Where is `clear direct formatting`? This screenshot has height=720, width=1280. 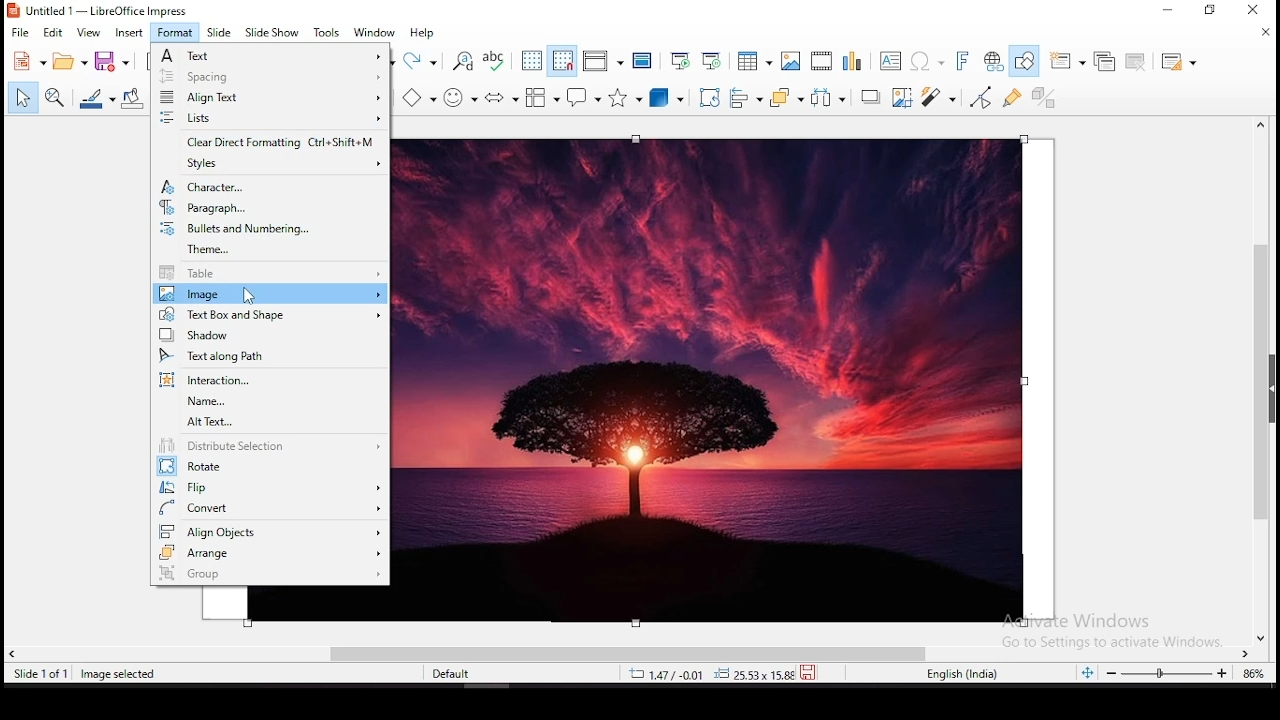
clear direct formatting is located at coordinates (268, 143).